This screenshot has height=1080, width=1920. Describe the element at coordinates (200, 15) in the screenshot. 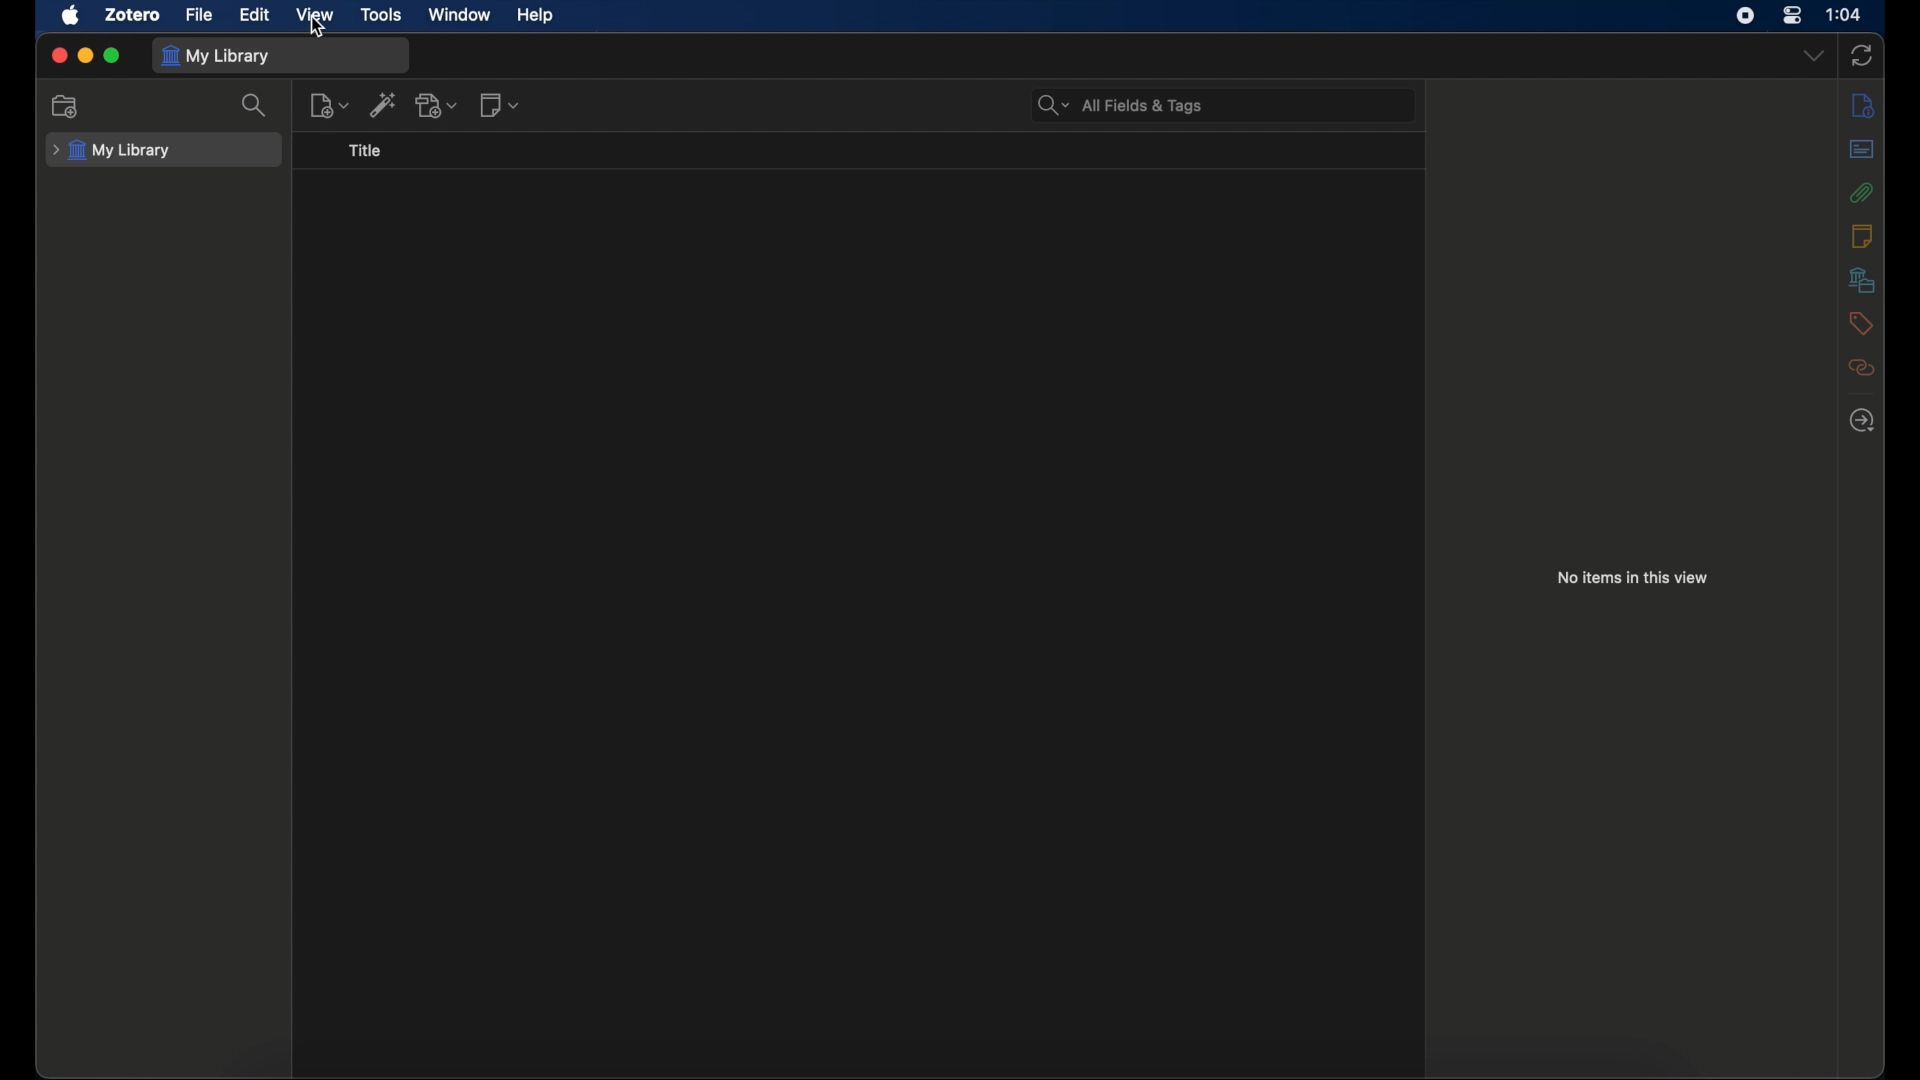

I see `file` at that location.